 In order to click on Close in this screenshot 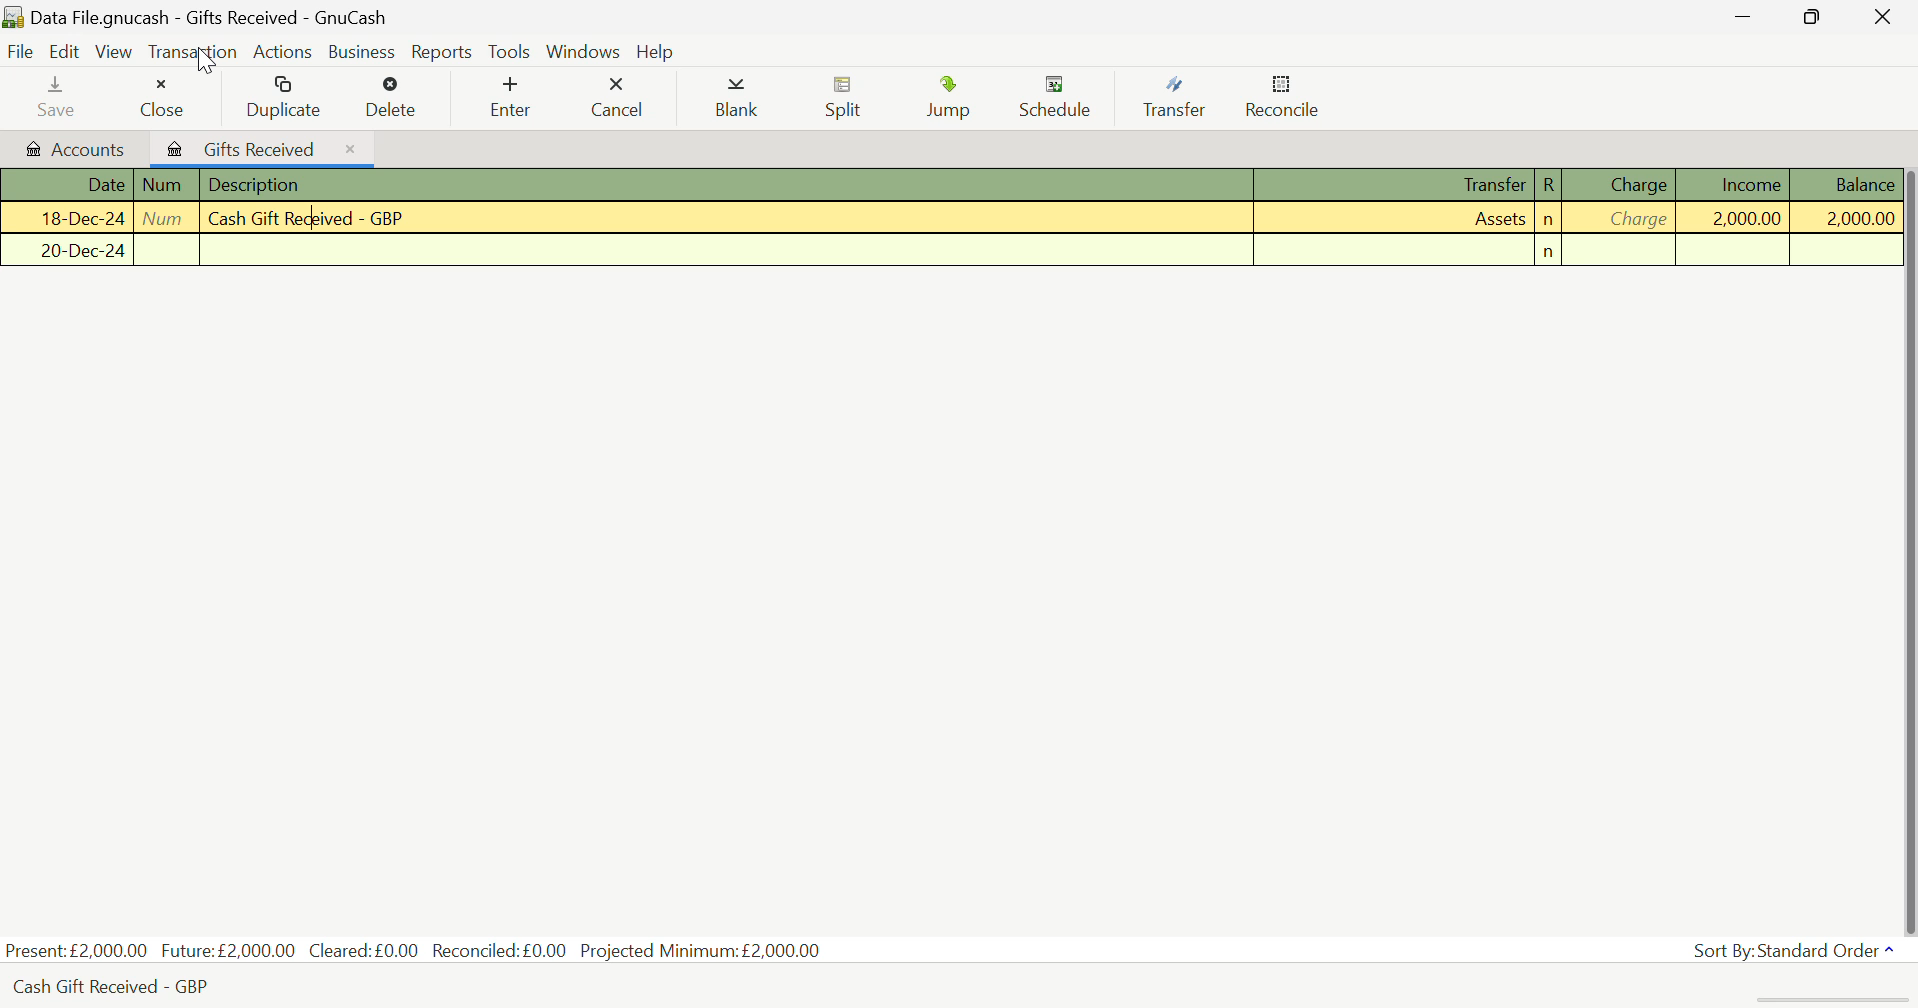, I will do `click(161, 93)`.